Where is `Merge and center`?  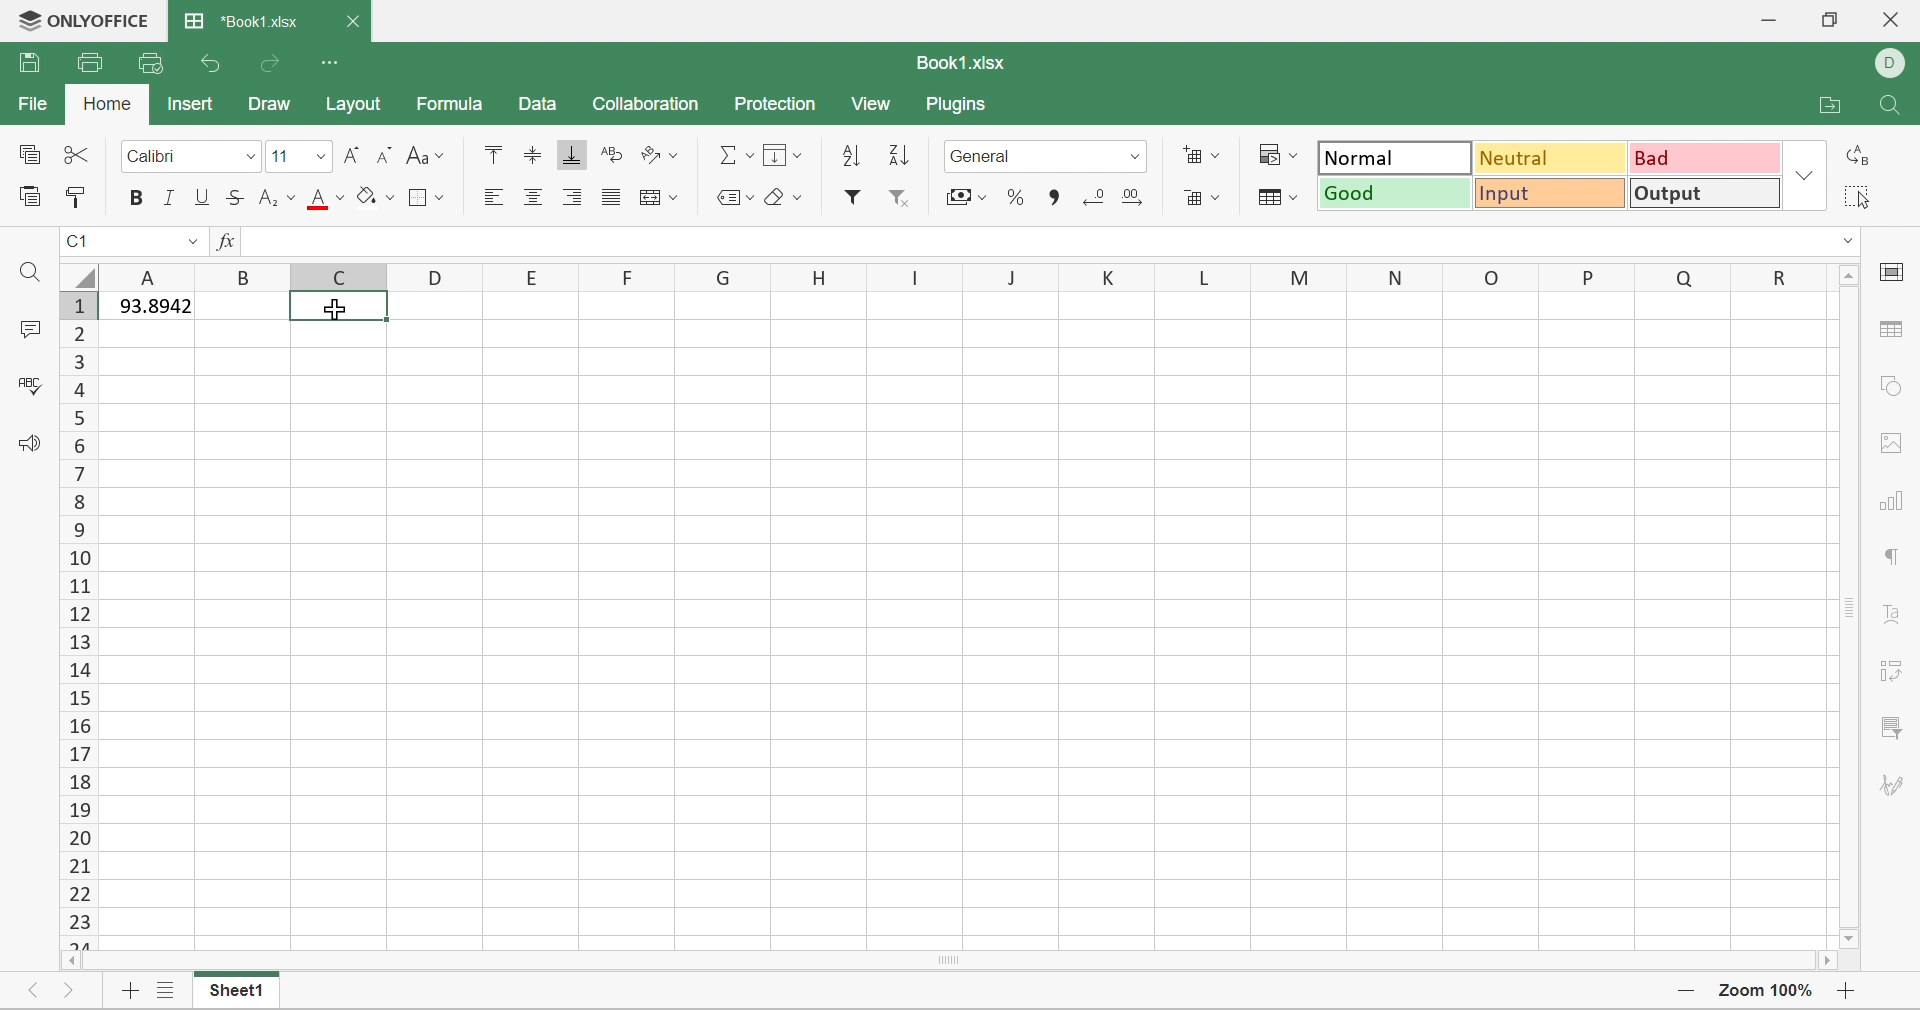 Merge and center is located at coordinates (659, 196).